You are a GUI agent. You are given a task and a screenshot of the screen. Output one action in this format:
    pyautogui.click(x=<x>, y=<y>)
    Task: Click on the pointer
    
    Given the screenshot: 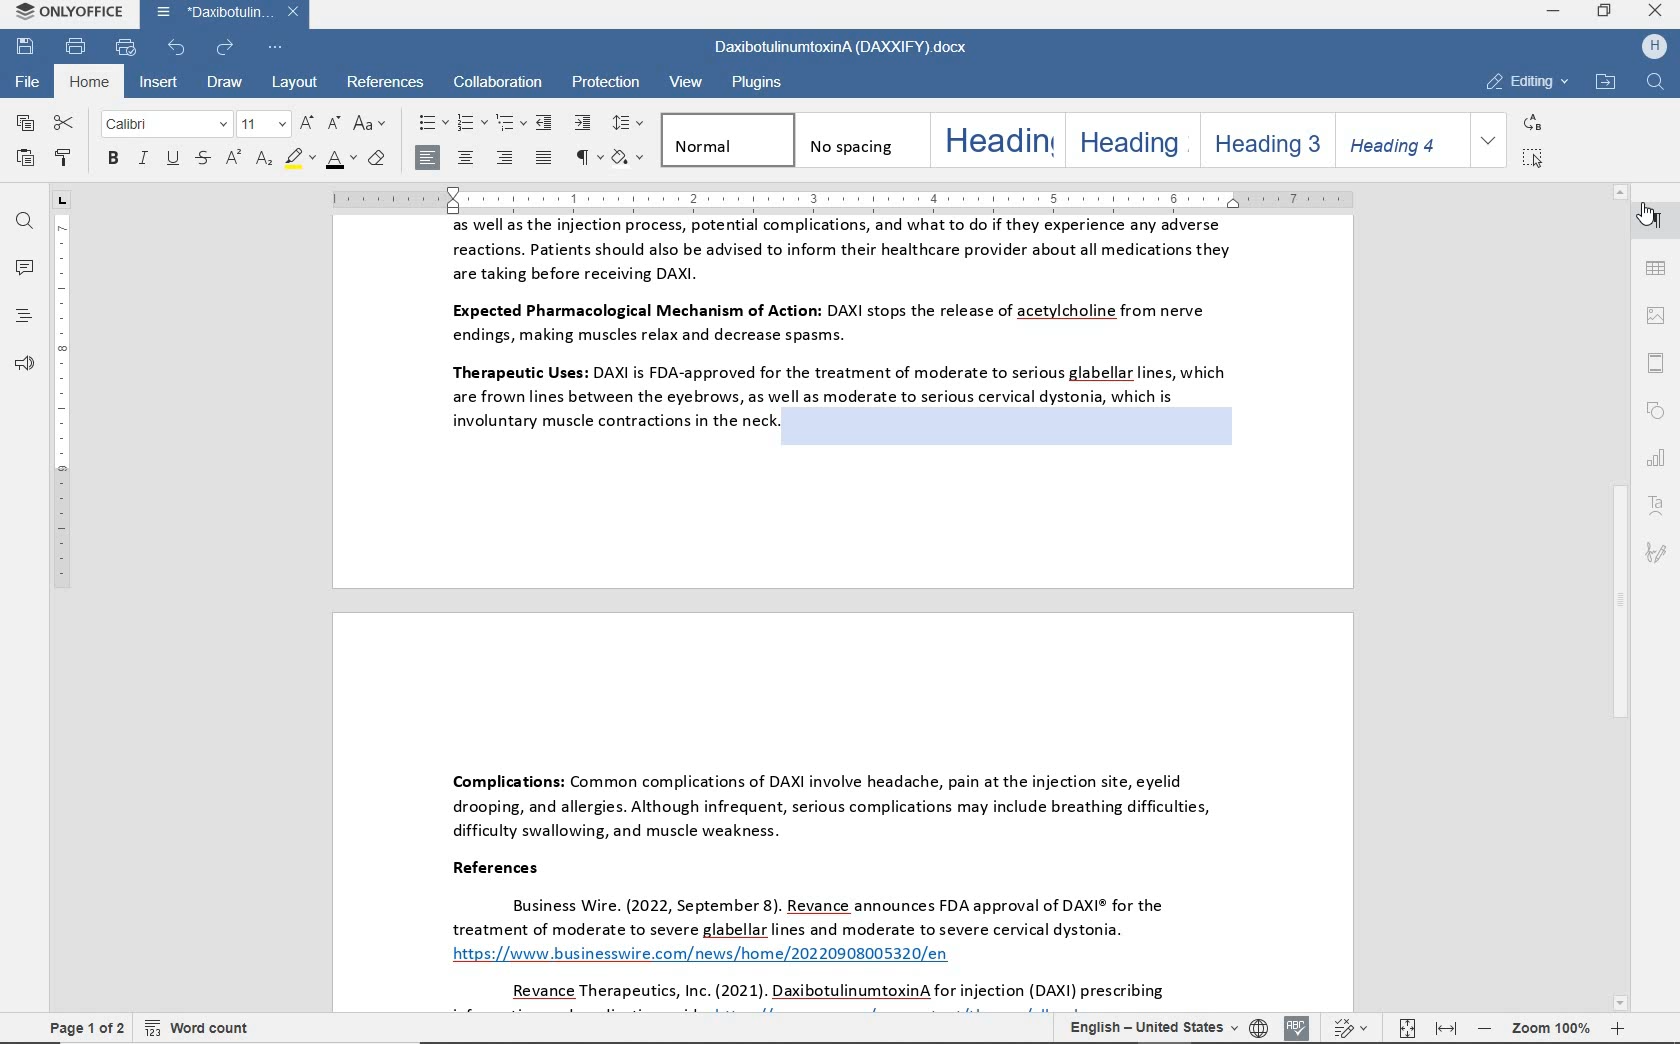 What is the action you would take?
    pyautogui.click(x=1645, y=221)
    